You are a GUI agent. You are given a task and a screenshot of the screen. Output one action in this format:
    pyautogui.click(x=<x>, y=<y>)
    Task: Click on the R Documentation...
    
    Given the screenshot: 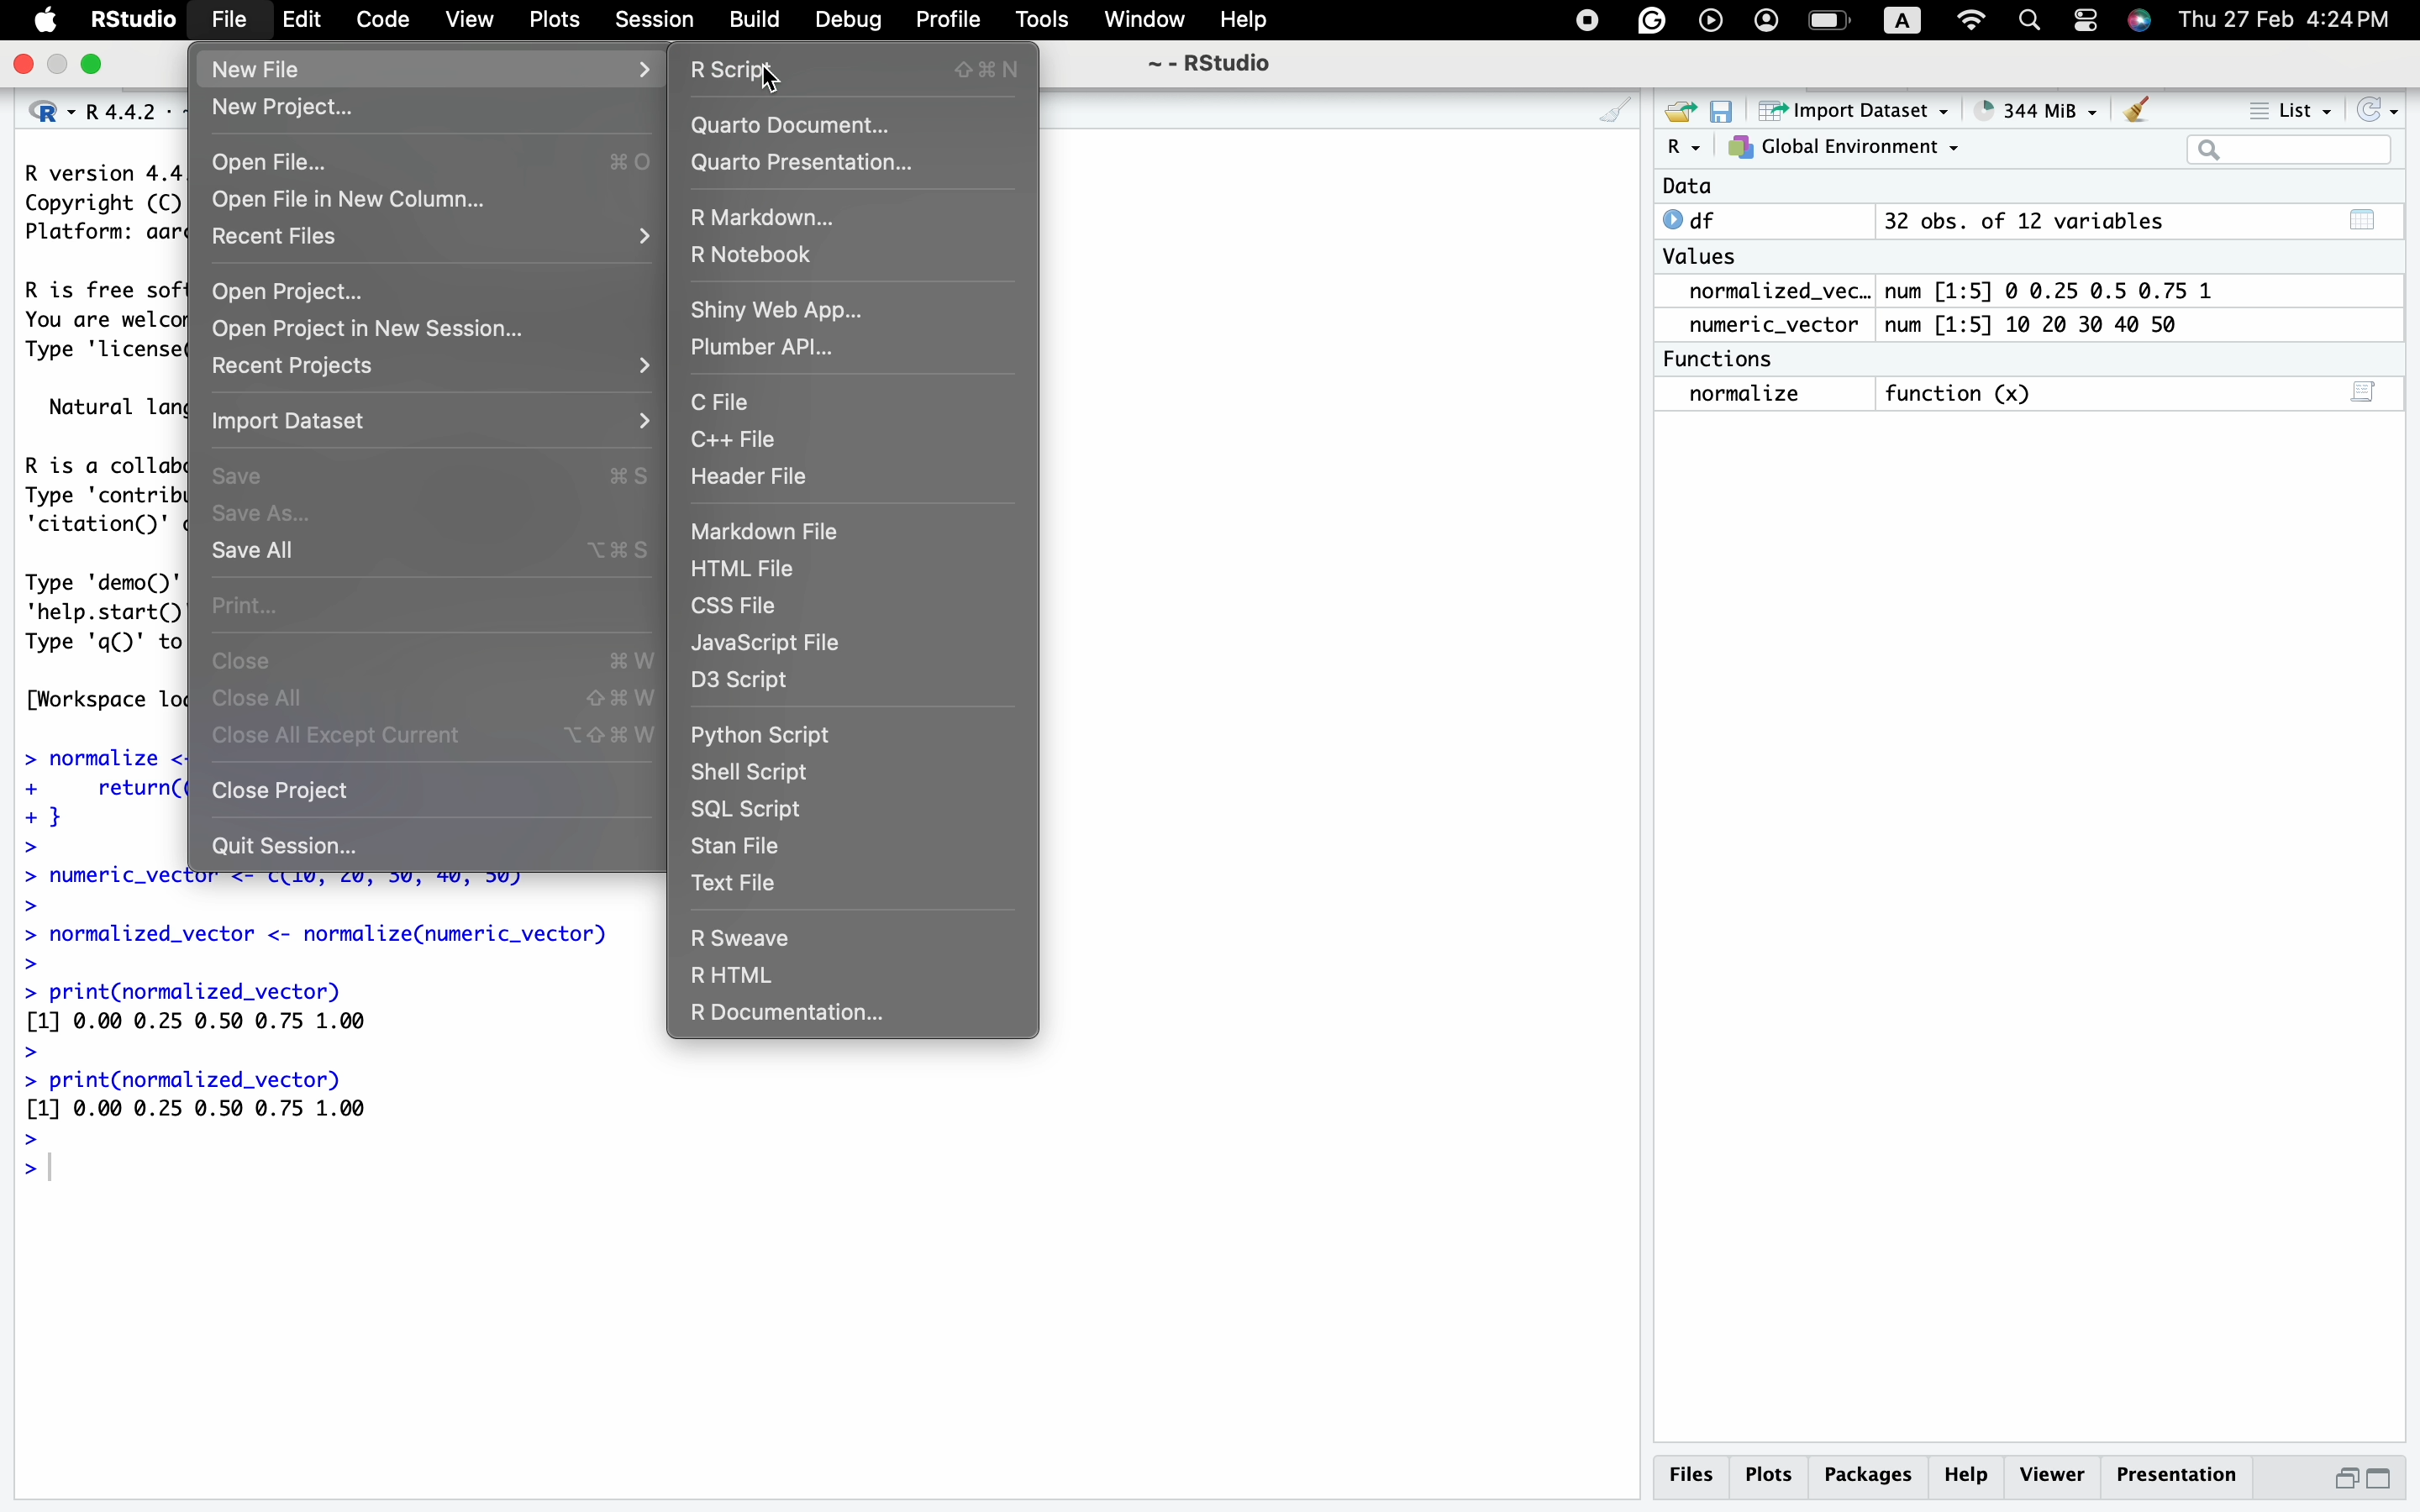 What is the action you would take?
    pyautogui.click(x=784, y=1017)
    